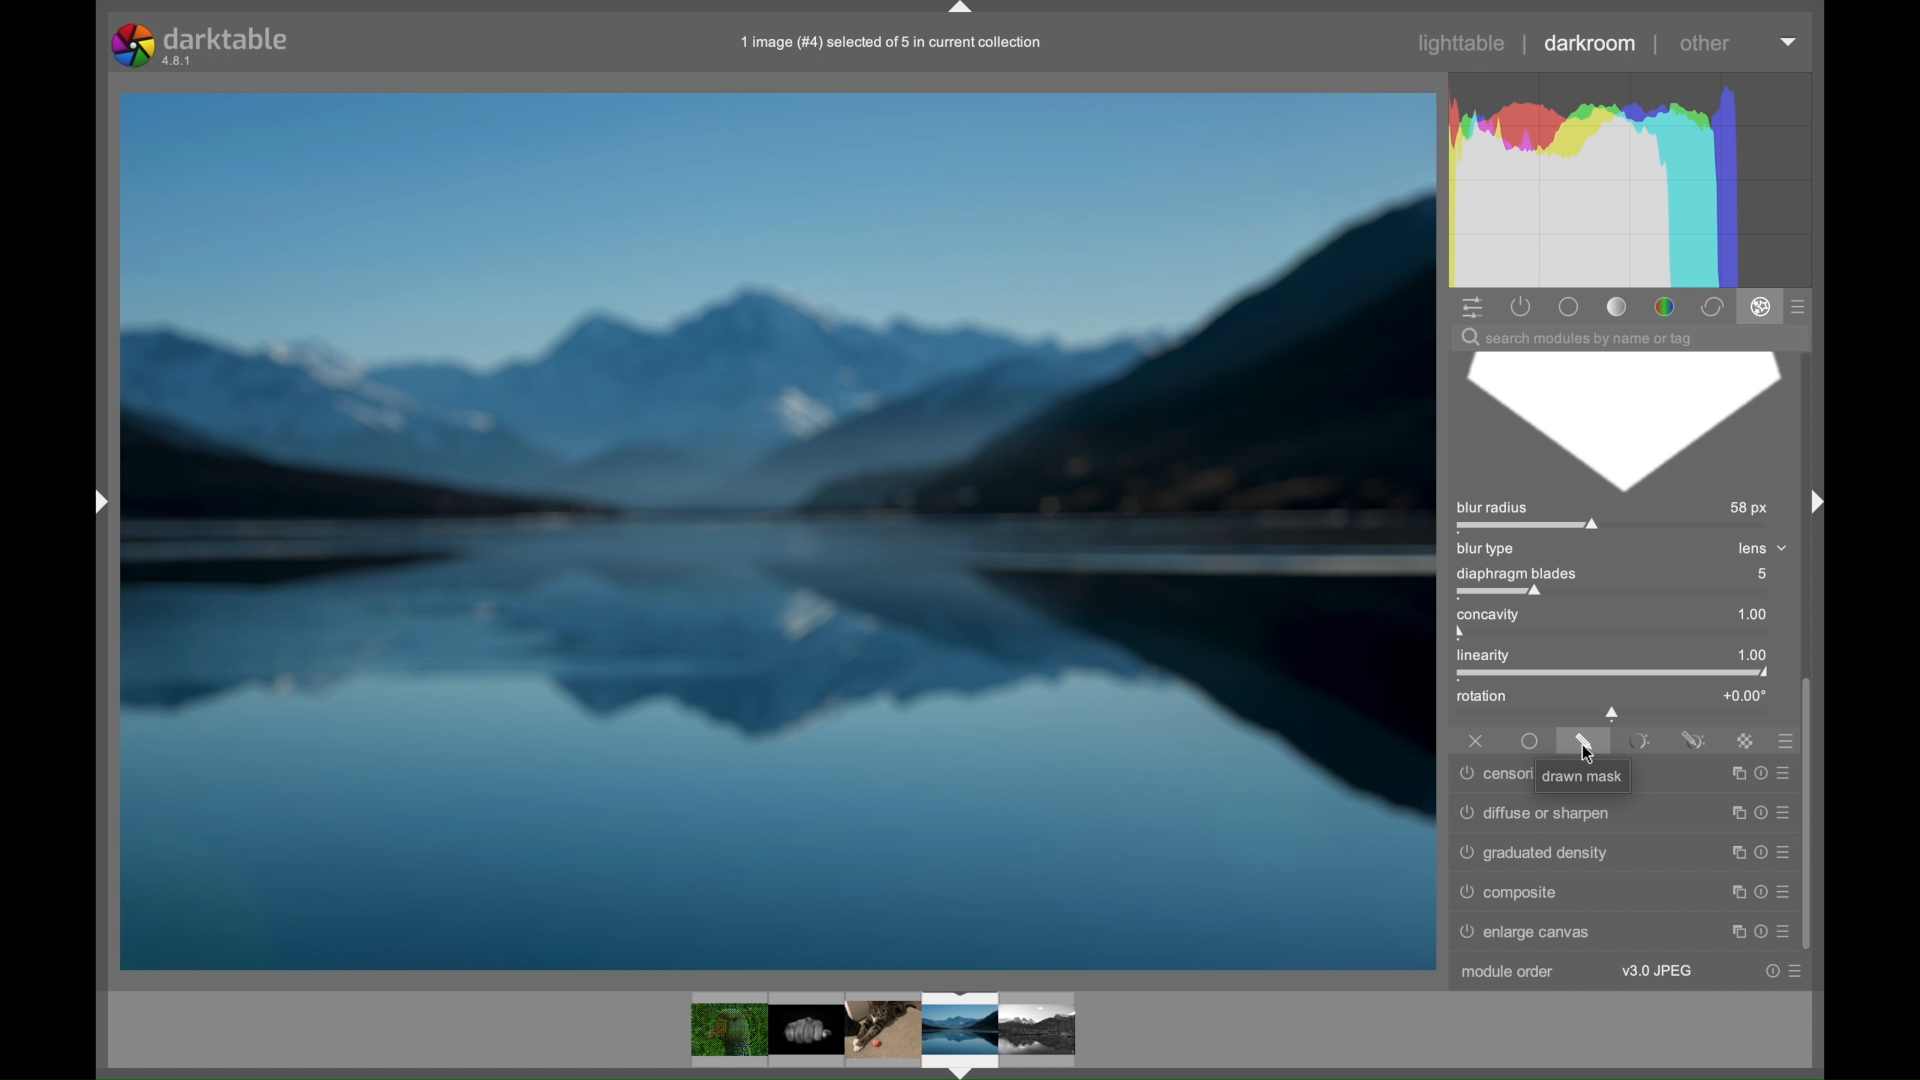  Describe the element at coordinates (1536, 932) in the screenshot. I see `enlarge canvas` at that location.